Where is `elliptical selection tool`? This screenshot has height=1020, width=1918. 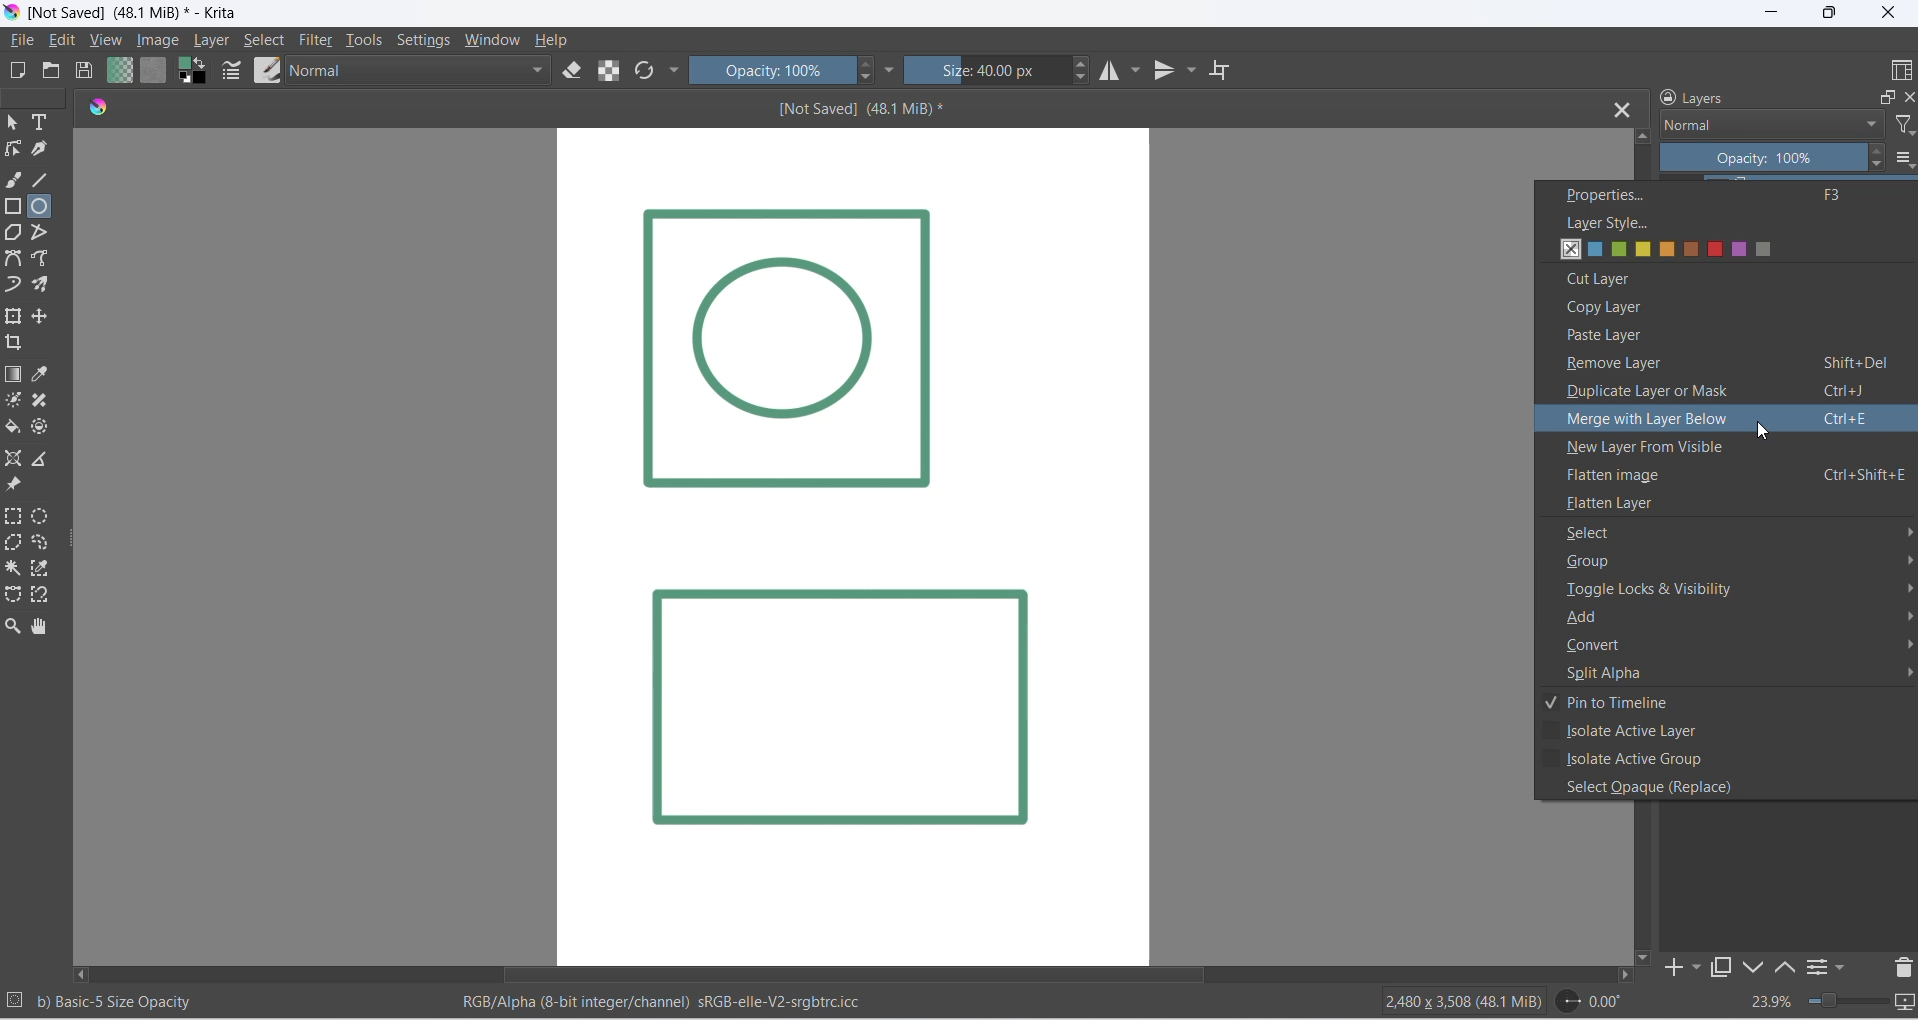
elliptical selection tool is located at coordinates (40, 515).